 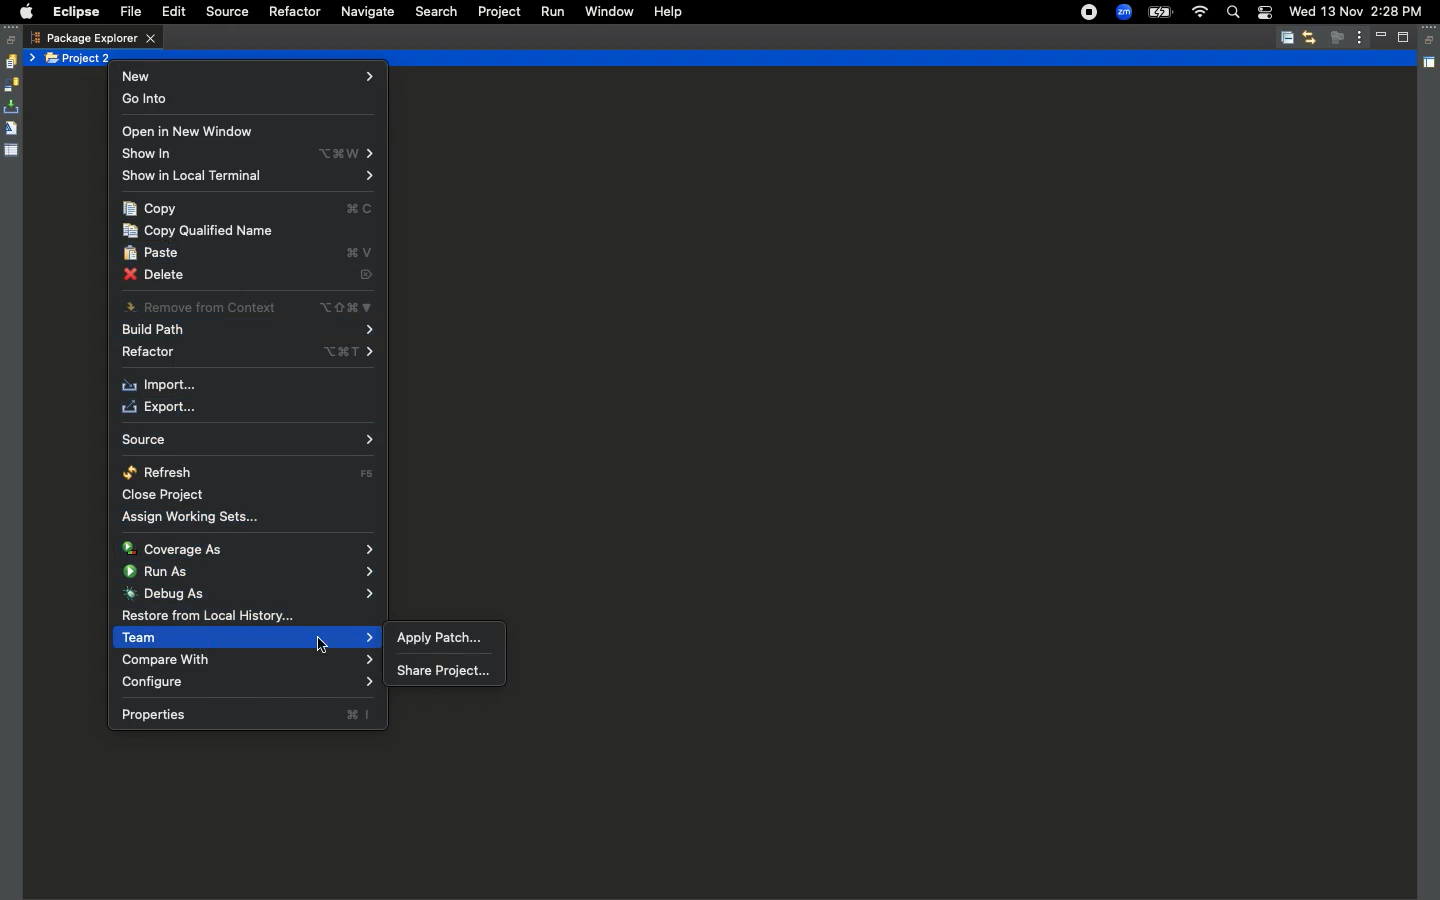 What do you see at coordinates (75, 12) in the screenshot?
I see `Eclipse` at bounding box center [75, 12].